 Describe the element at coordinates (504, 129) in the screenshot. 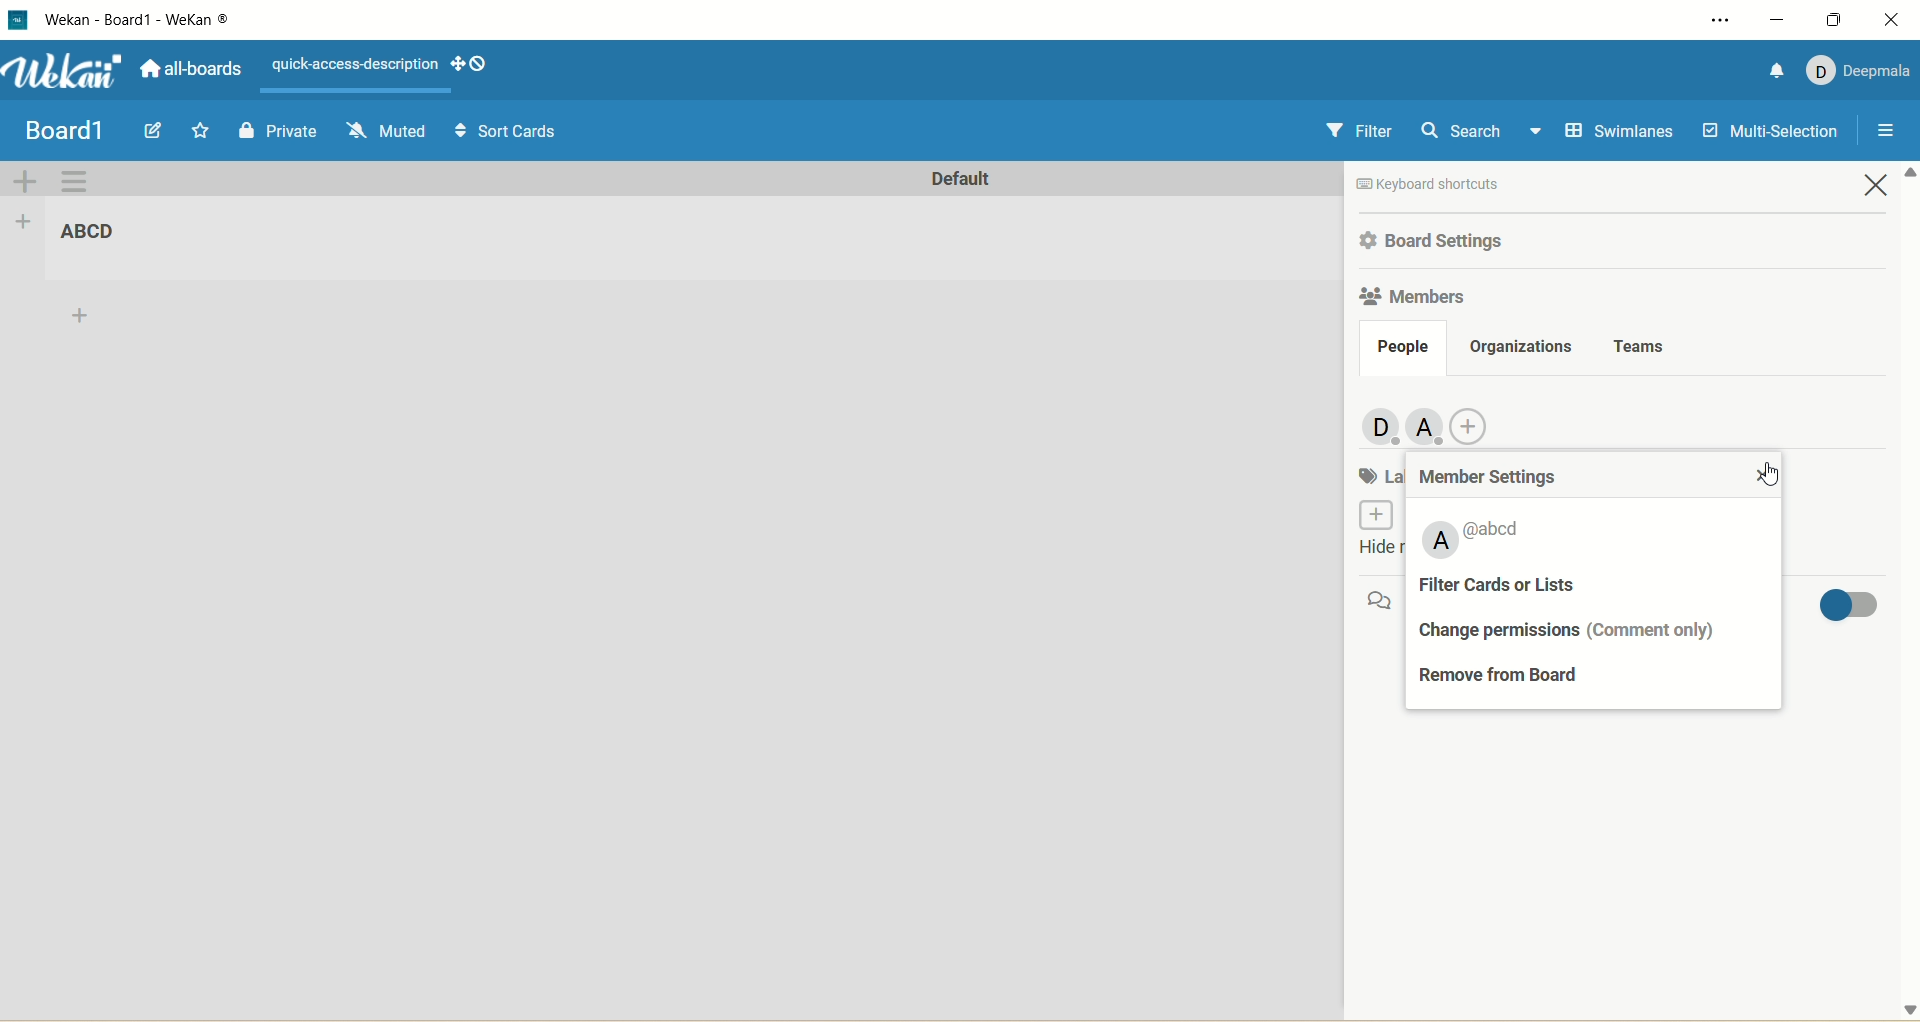

I see `Sort Cards` at that location.